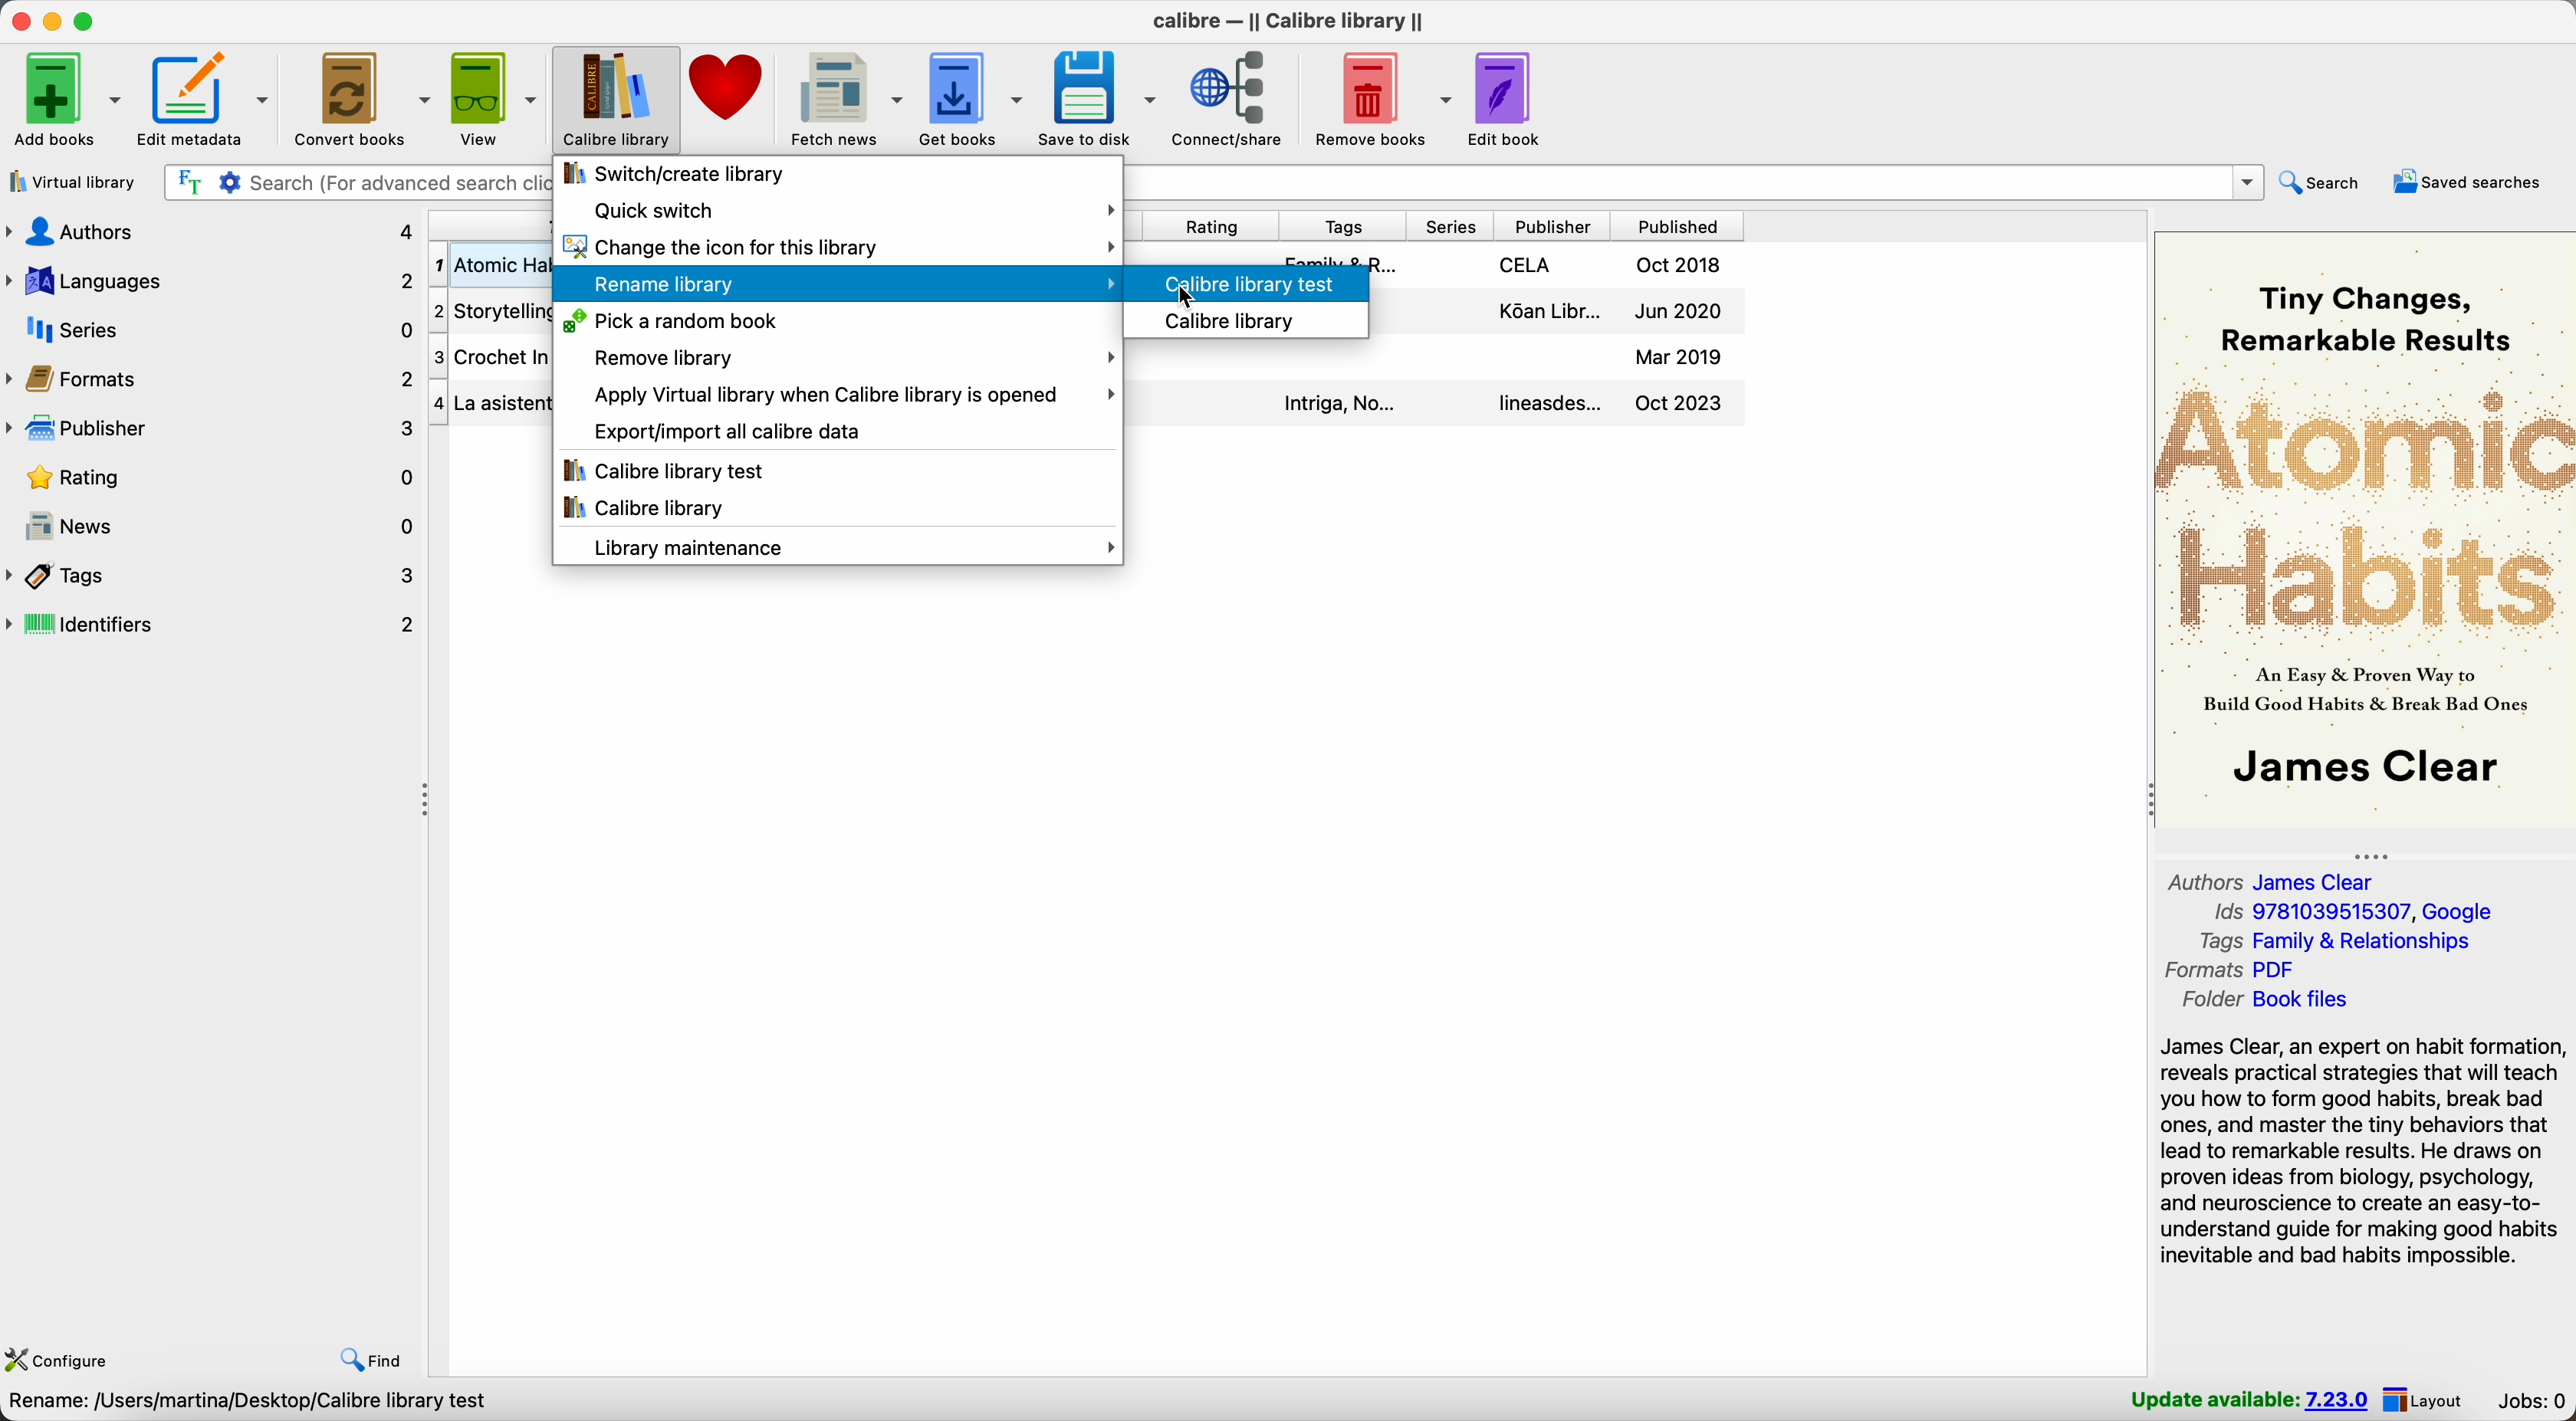  What do you see at coordinates (2272, 880) in the screenshot?
I see `authors James Clear` at bounding box center [2272, 880].